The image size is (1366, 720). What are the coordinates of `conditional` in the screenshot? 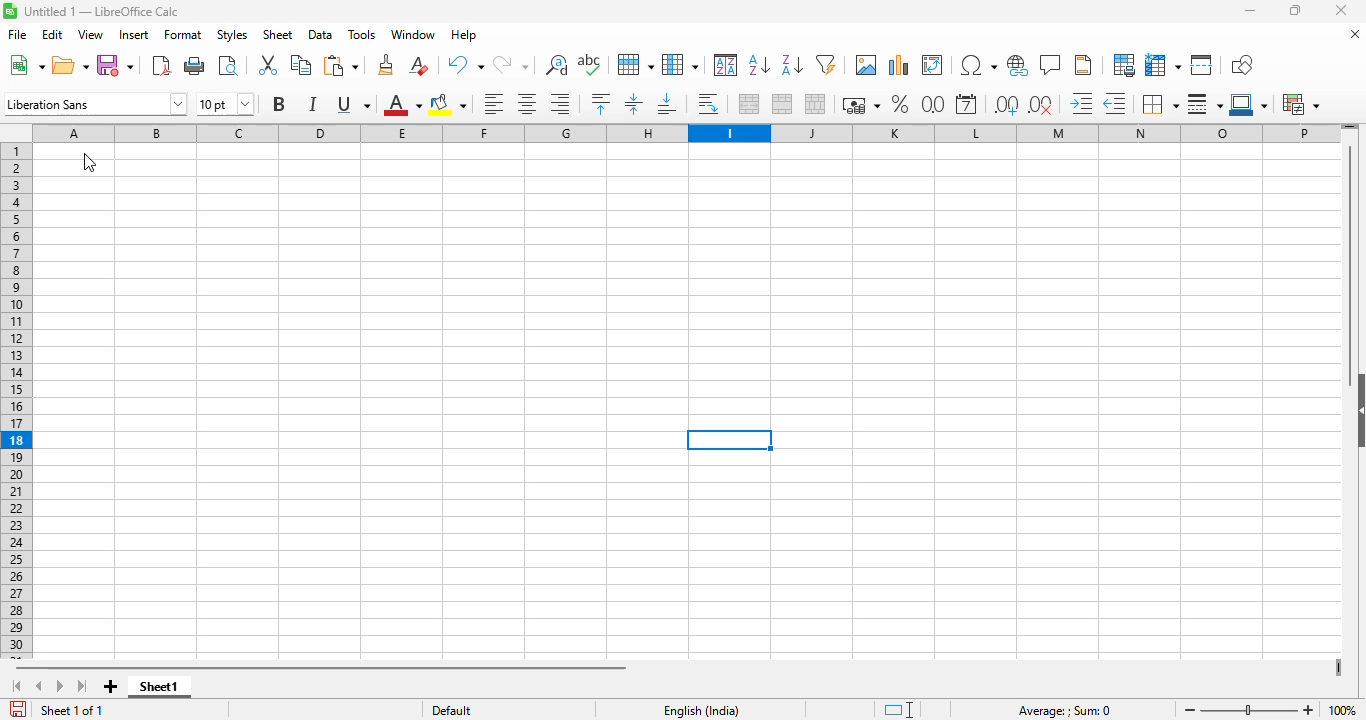 It's located at (1301, 105).